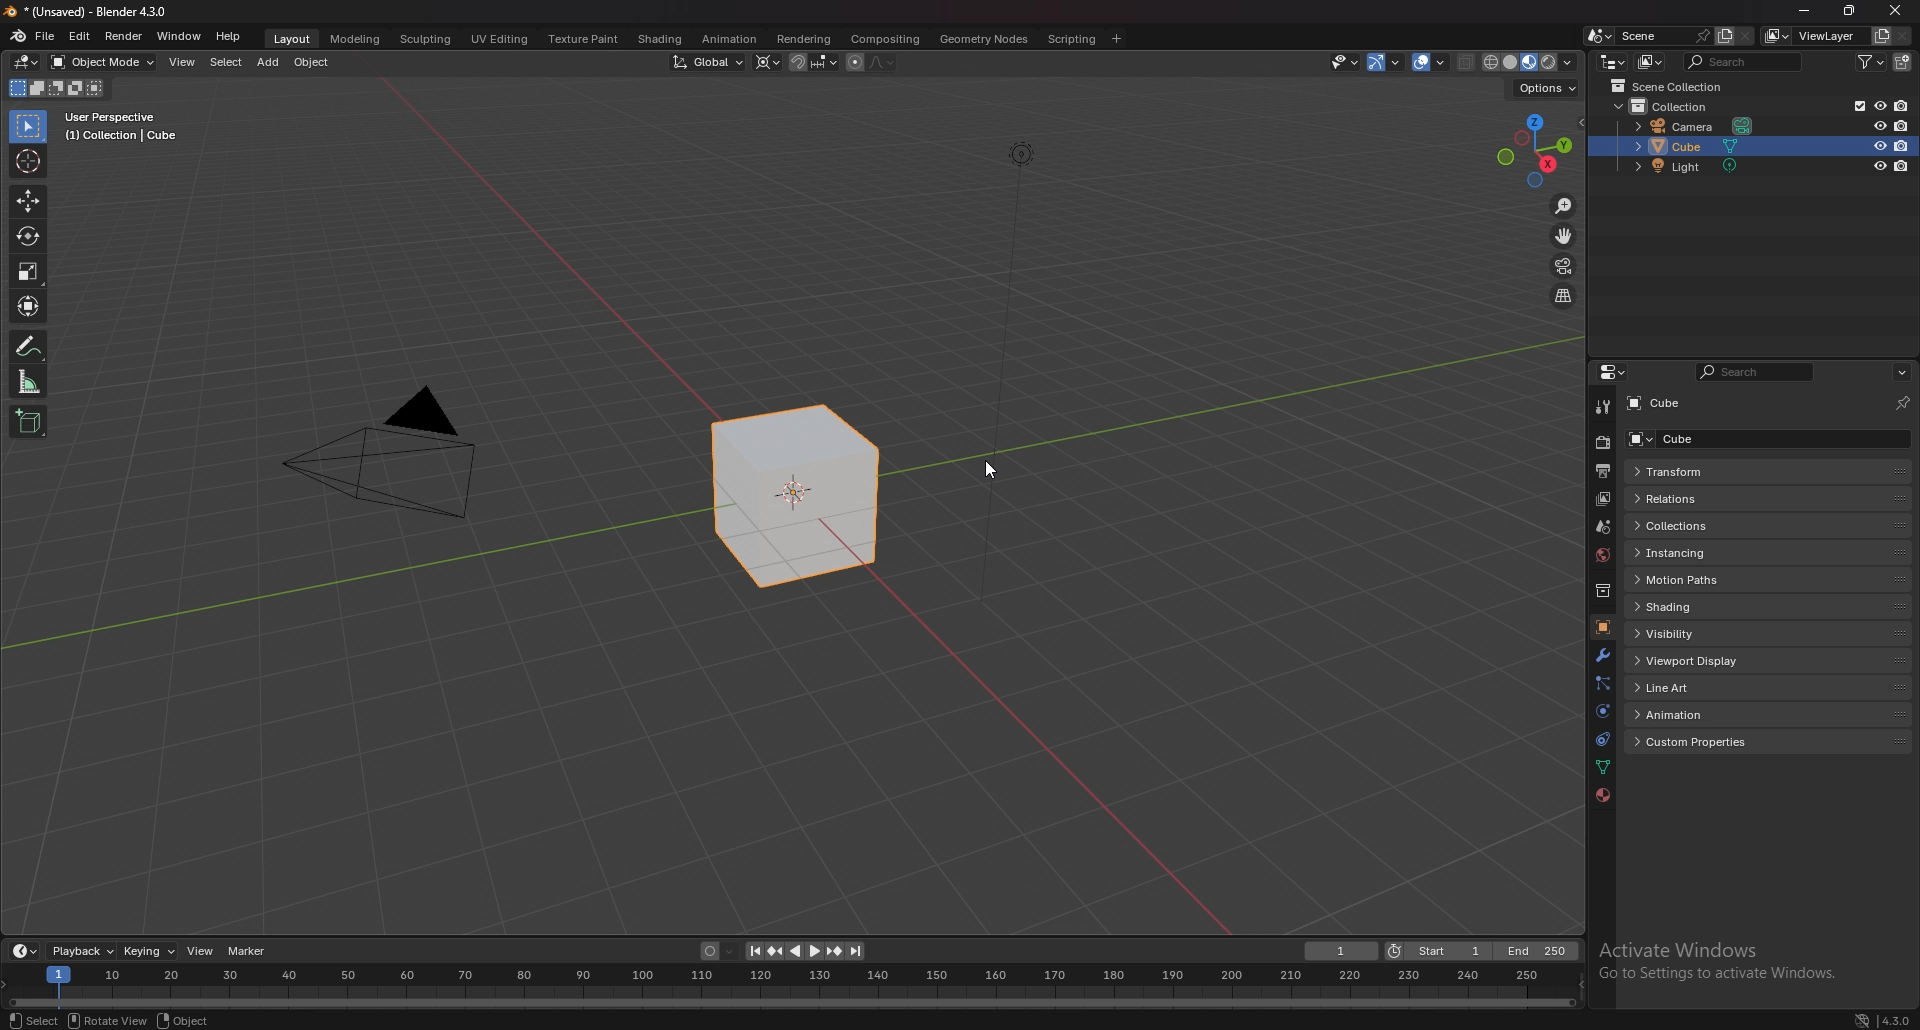  Describe the element at coordinates (1902, 372) in the screenshot. I see `options` at that location.